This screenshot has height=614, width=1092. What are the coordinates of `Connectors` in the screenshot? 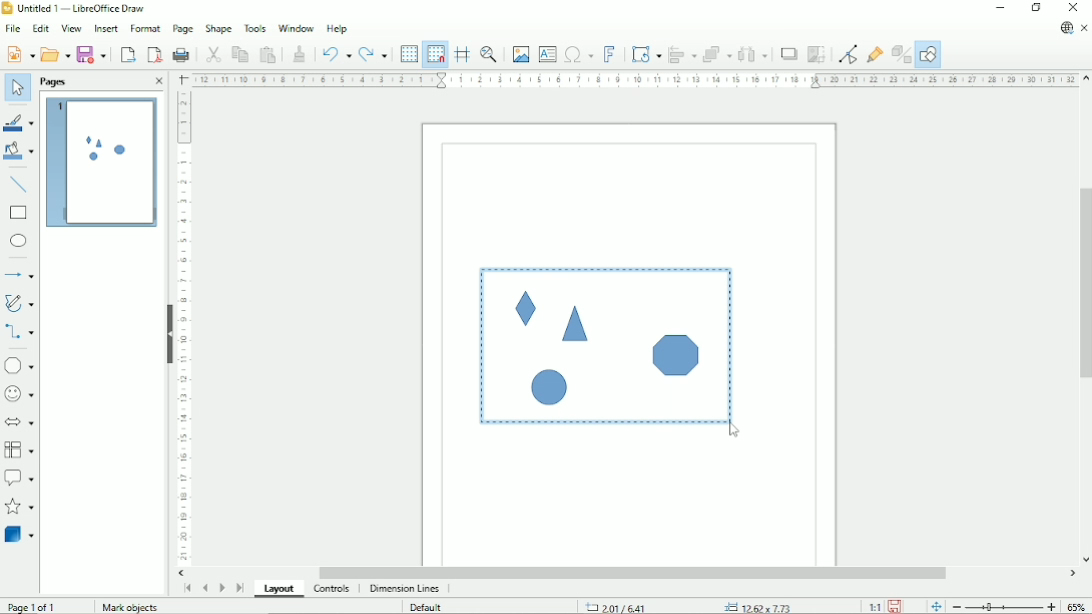 It's located at (20, 333).